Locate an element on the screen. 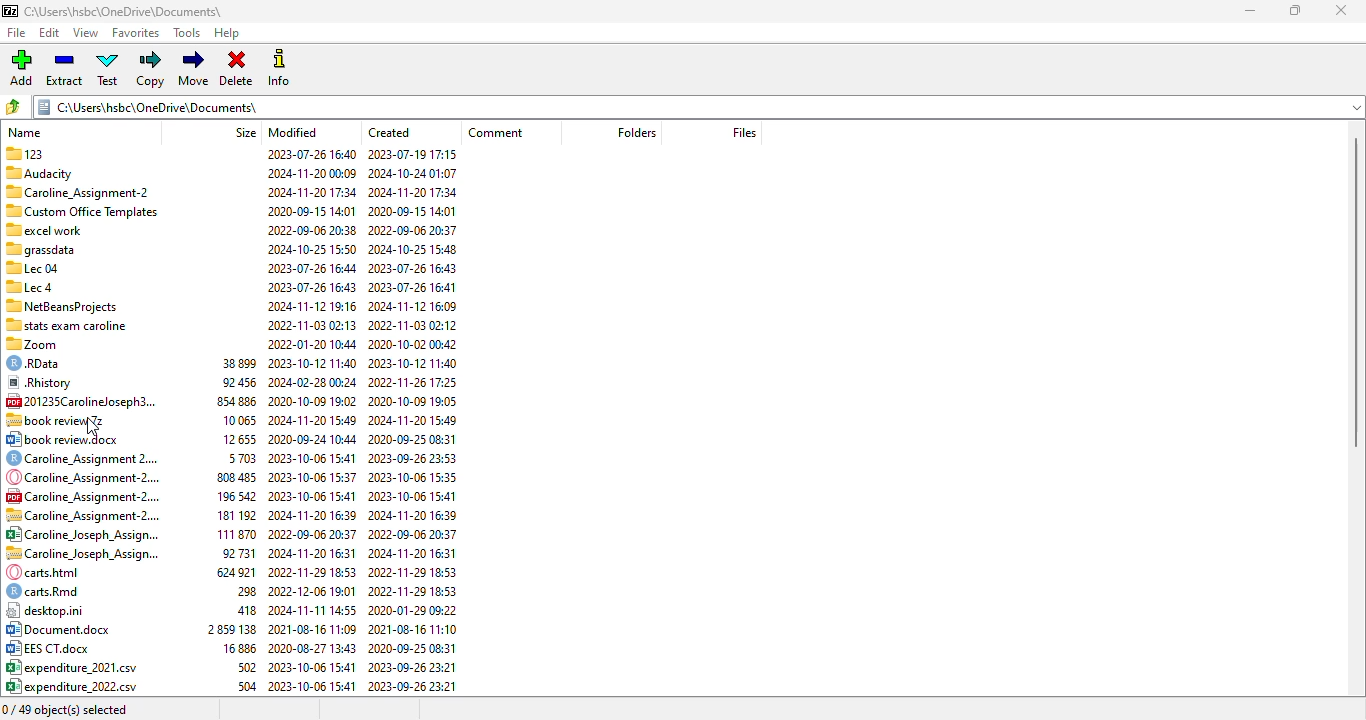 The image size is (1366, 720). 0/49 object(s) selected is located at coordinates (66, 709).